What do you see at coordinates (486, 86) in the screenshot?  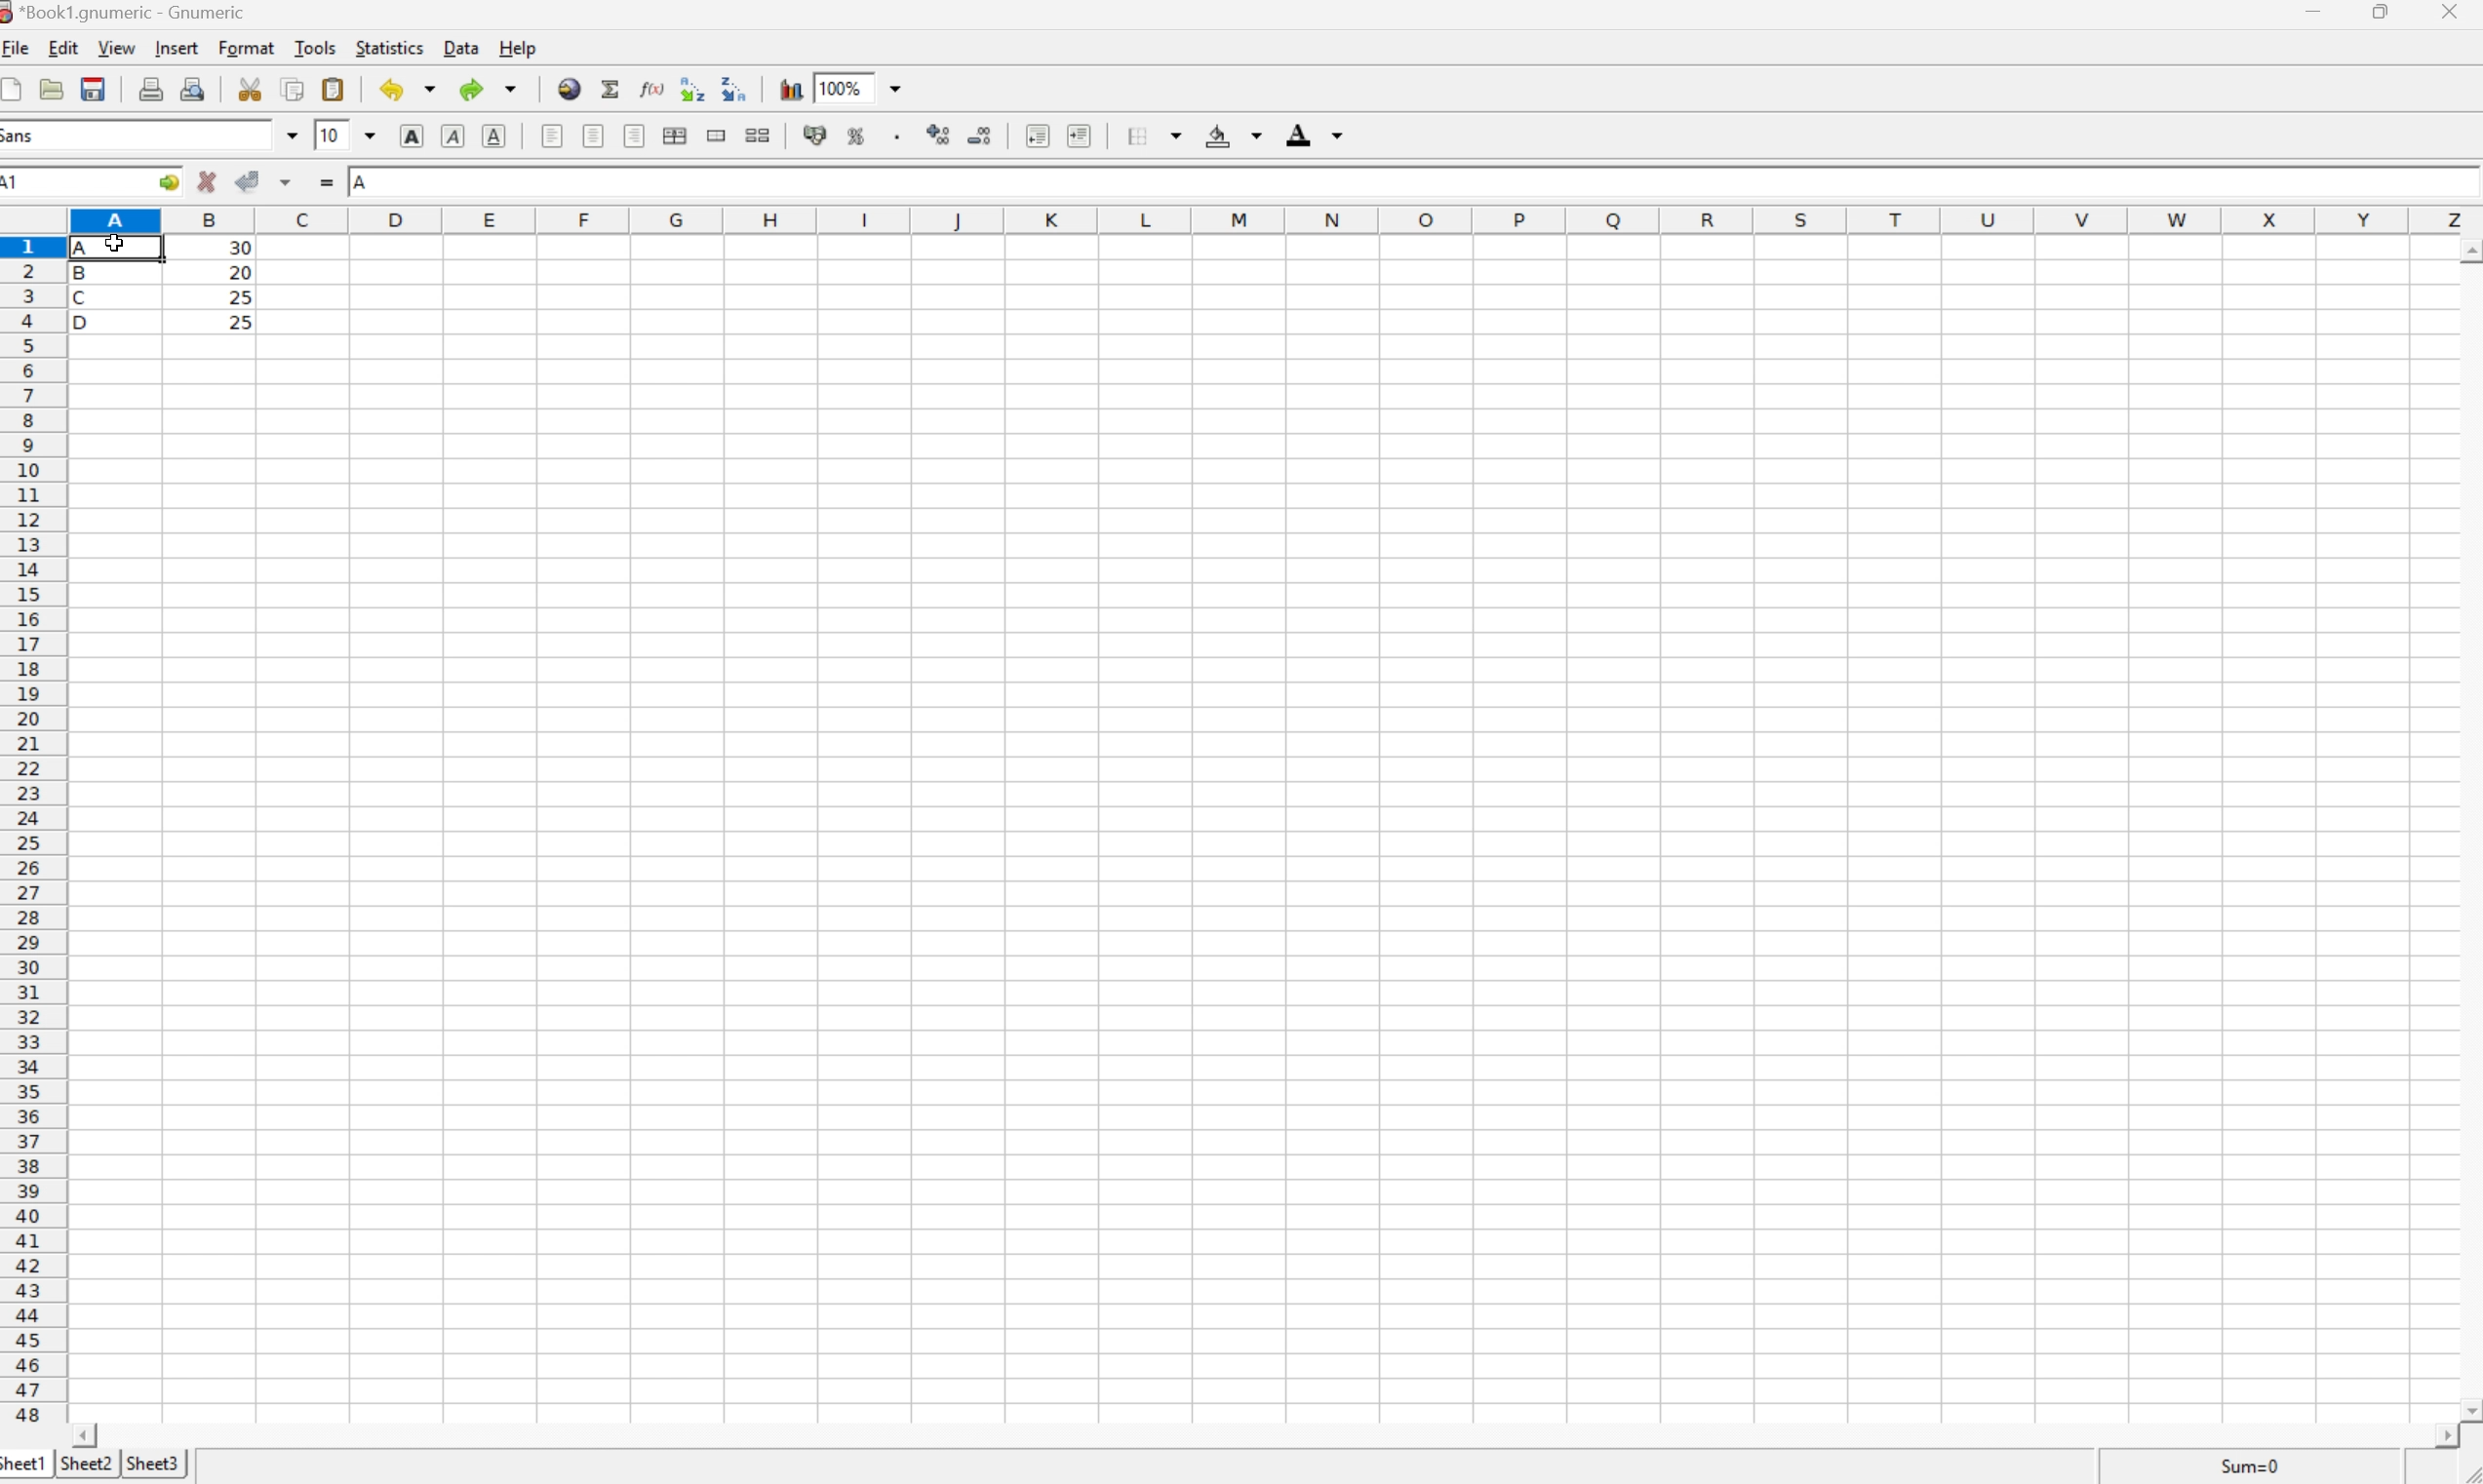 I see `Redo` at bounding box center [486, 86].